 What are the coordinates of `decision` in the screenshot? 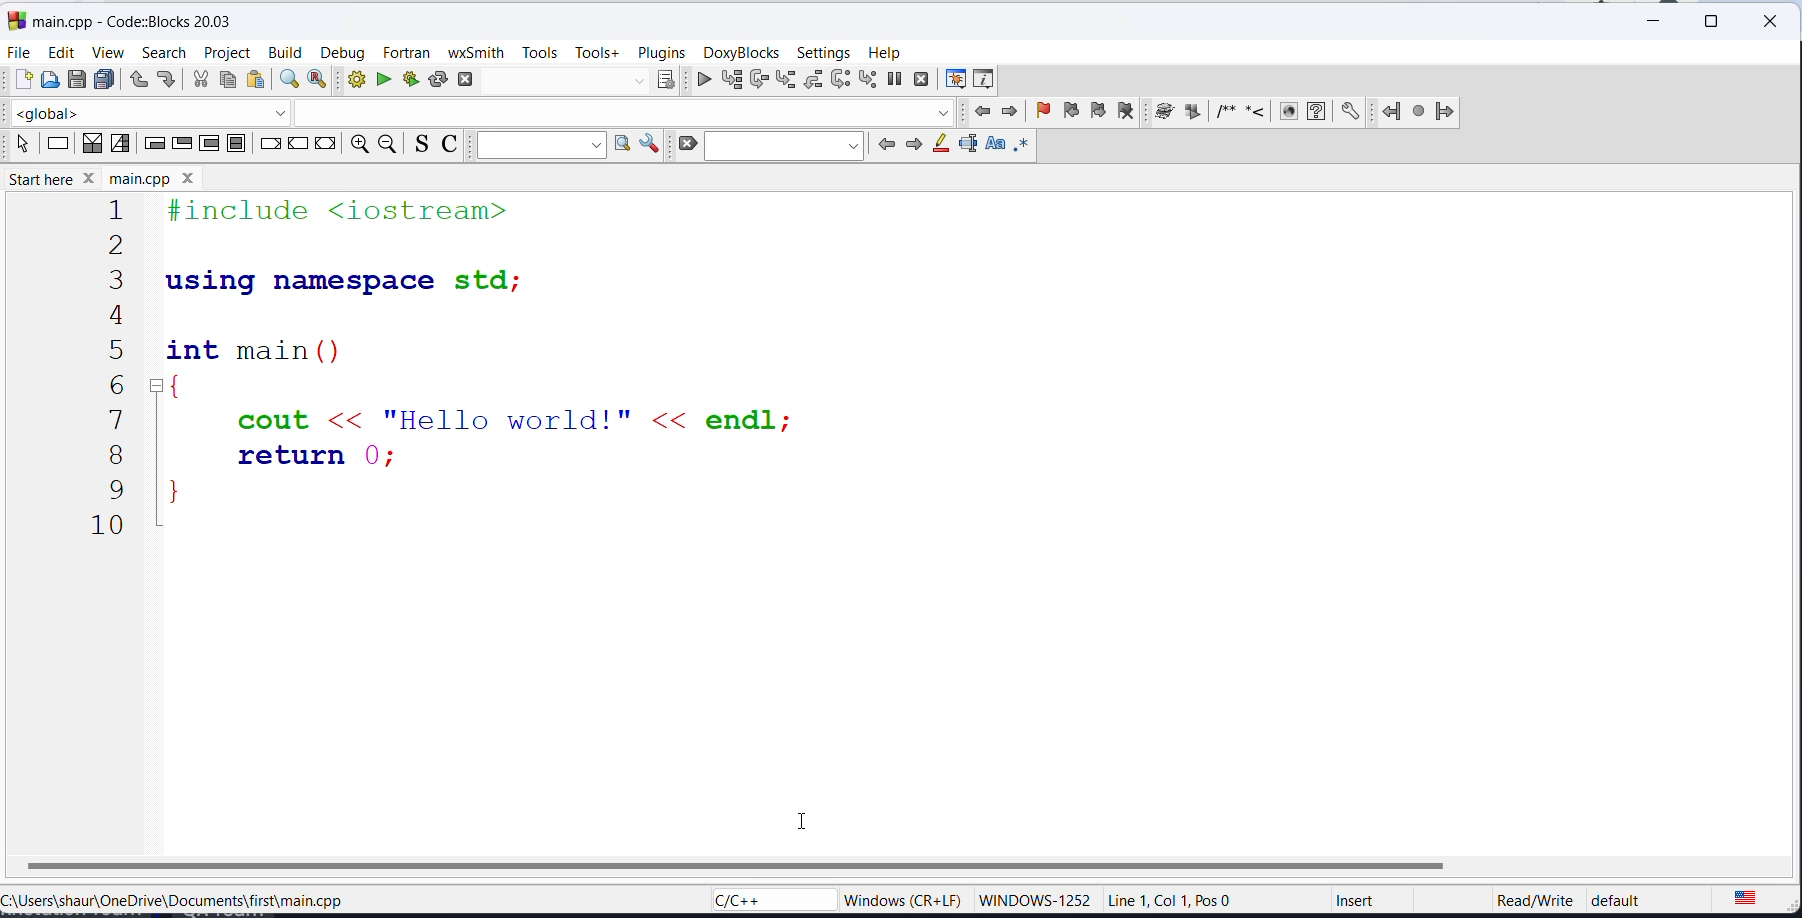 It's located at (92, 146).